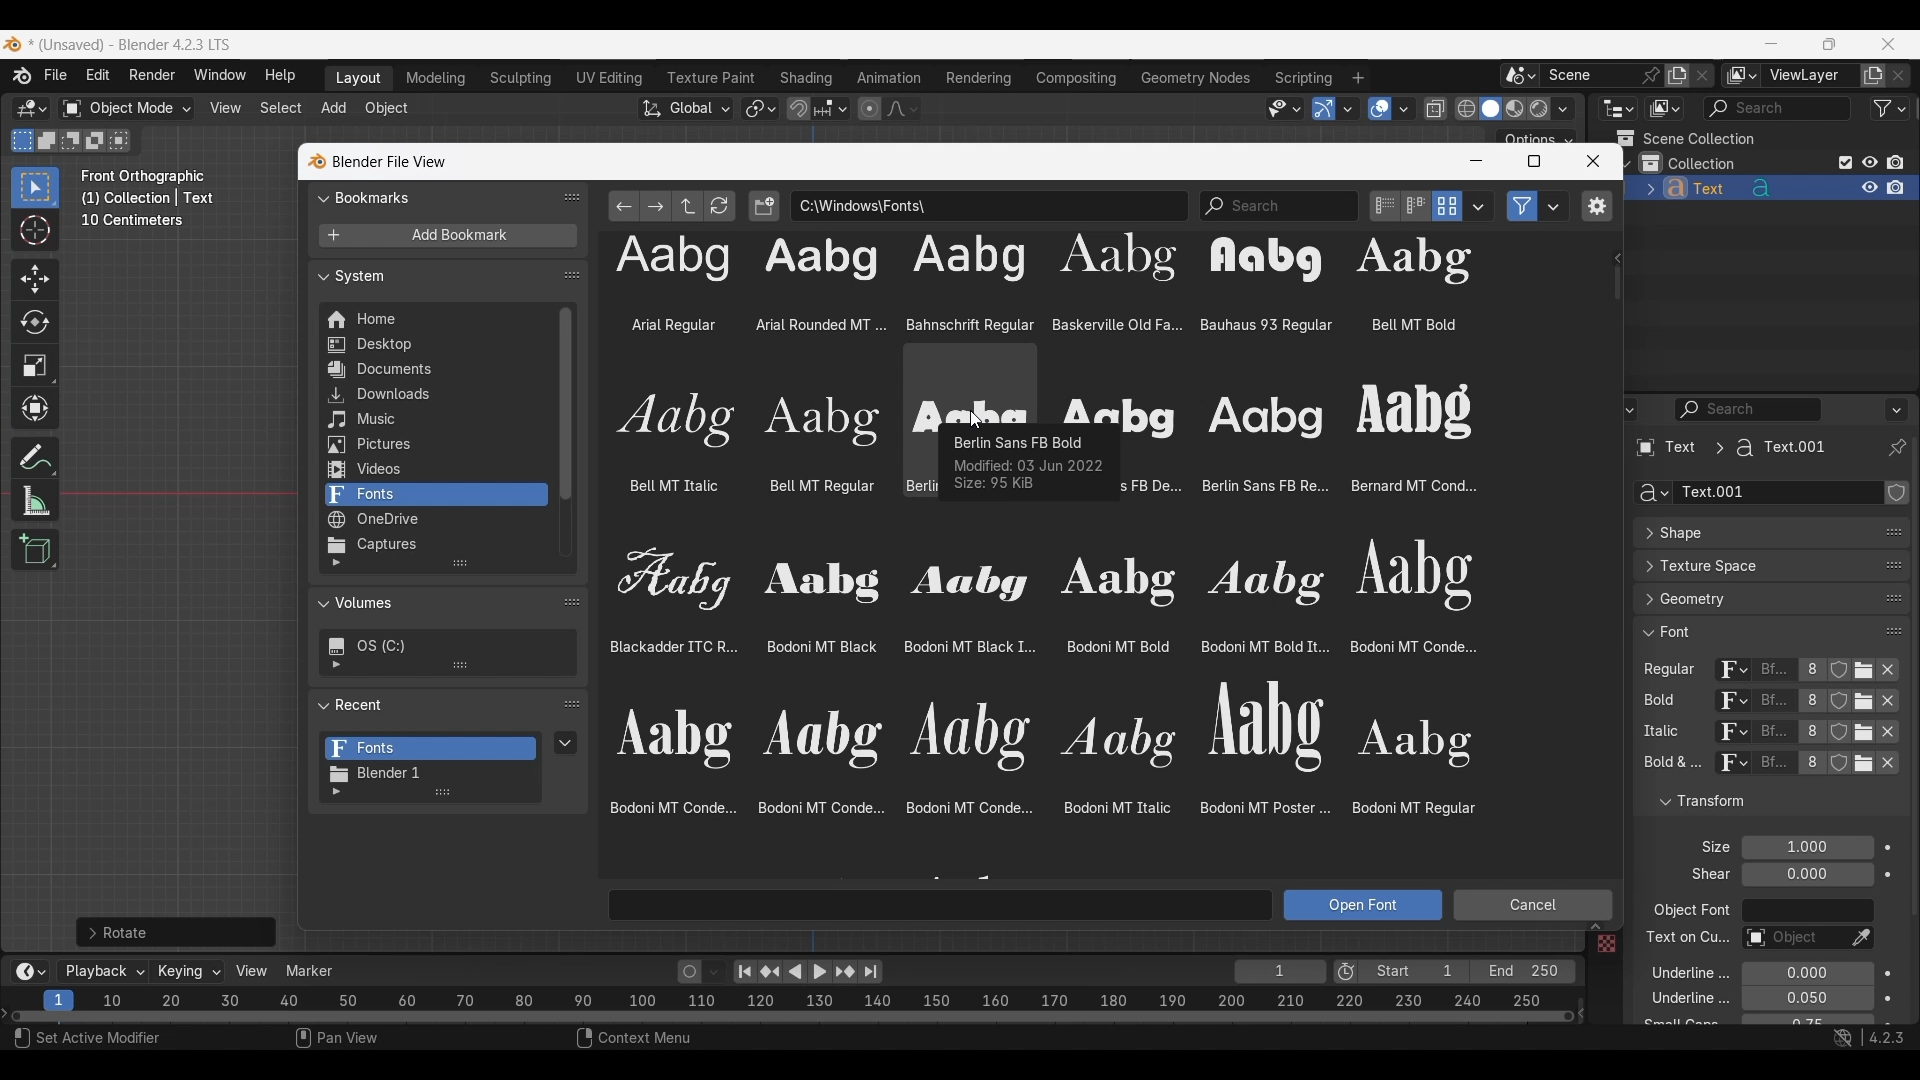  Describe the element at coordinates (1751, 566) in the screenshot. I see `Click to expand Texture Space` at that location.